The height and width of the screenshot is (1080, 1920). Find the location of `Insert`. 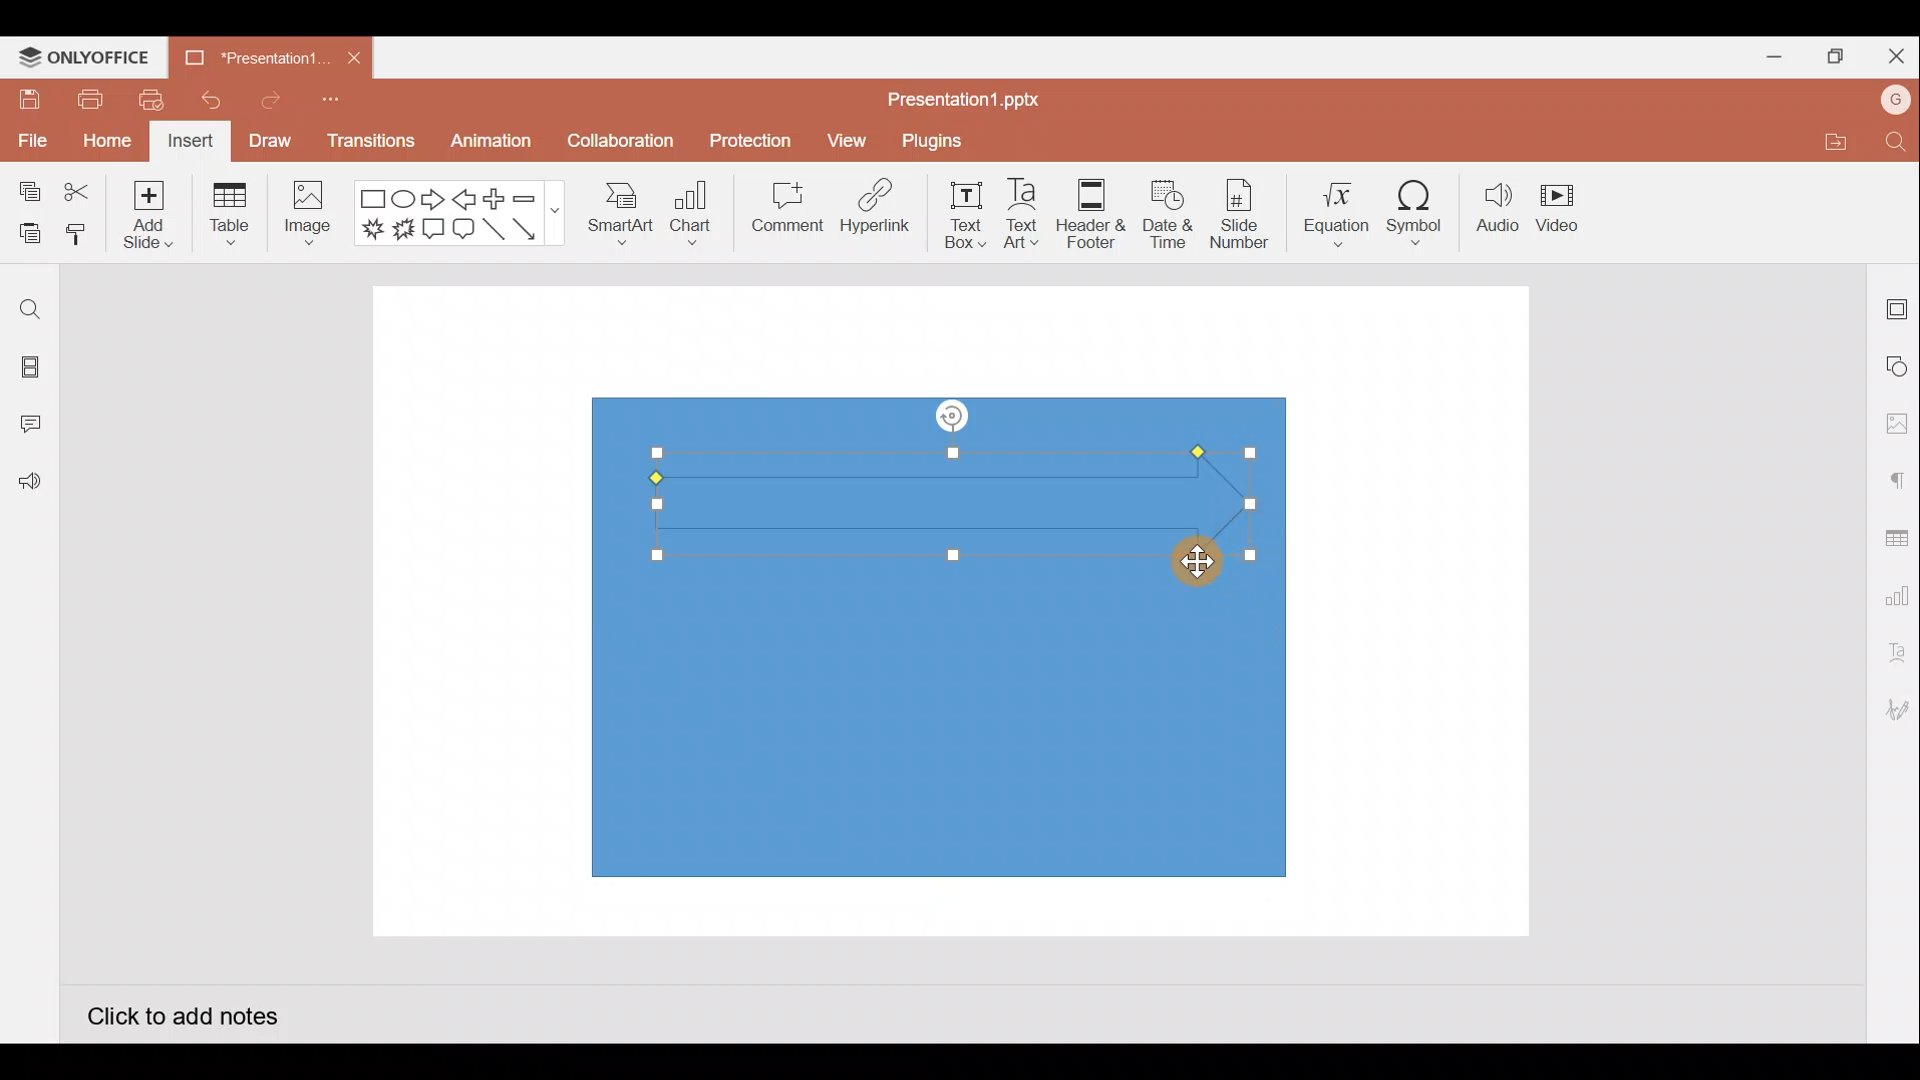

Insert is located at coordinates (191, 142).